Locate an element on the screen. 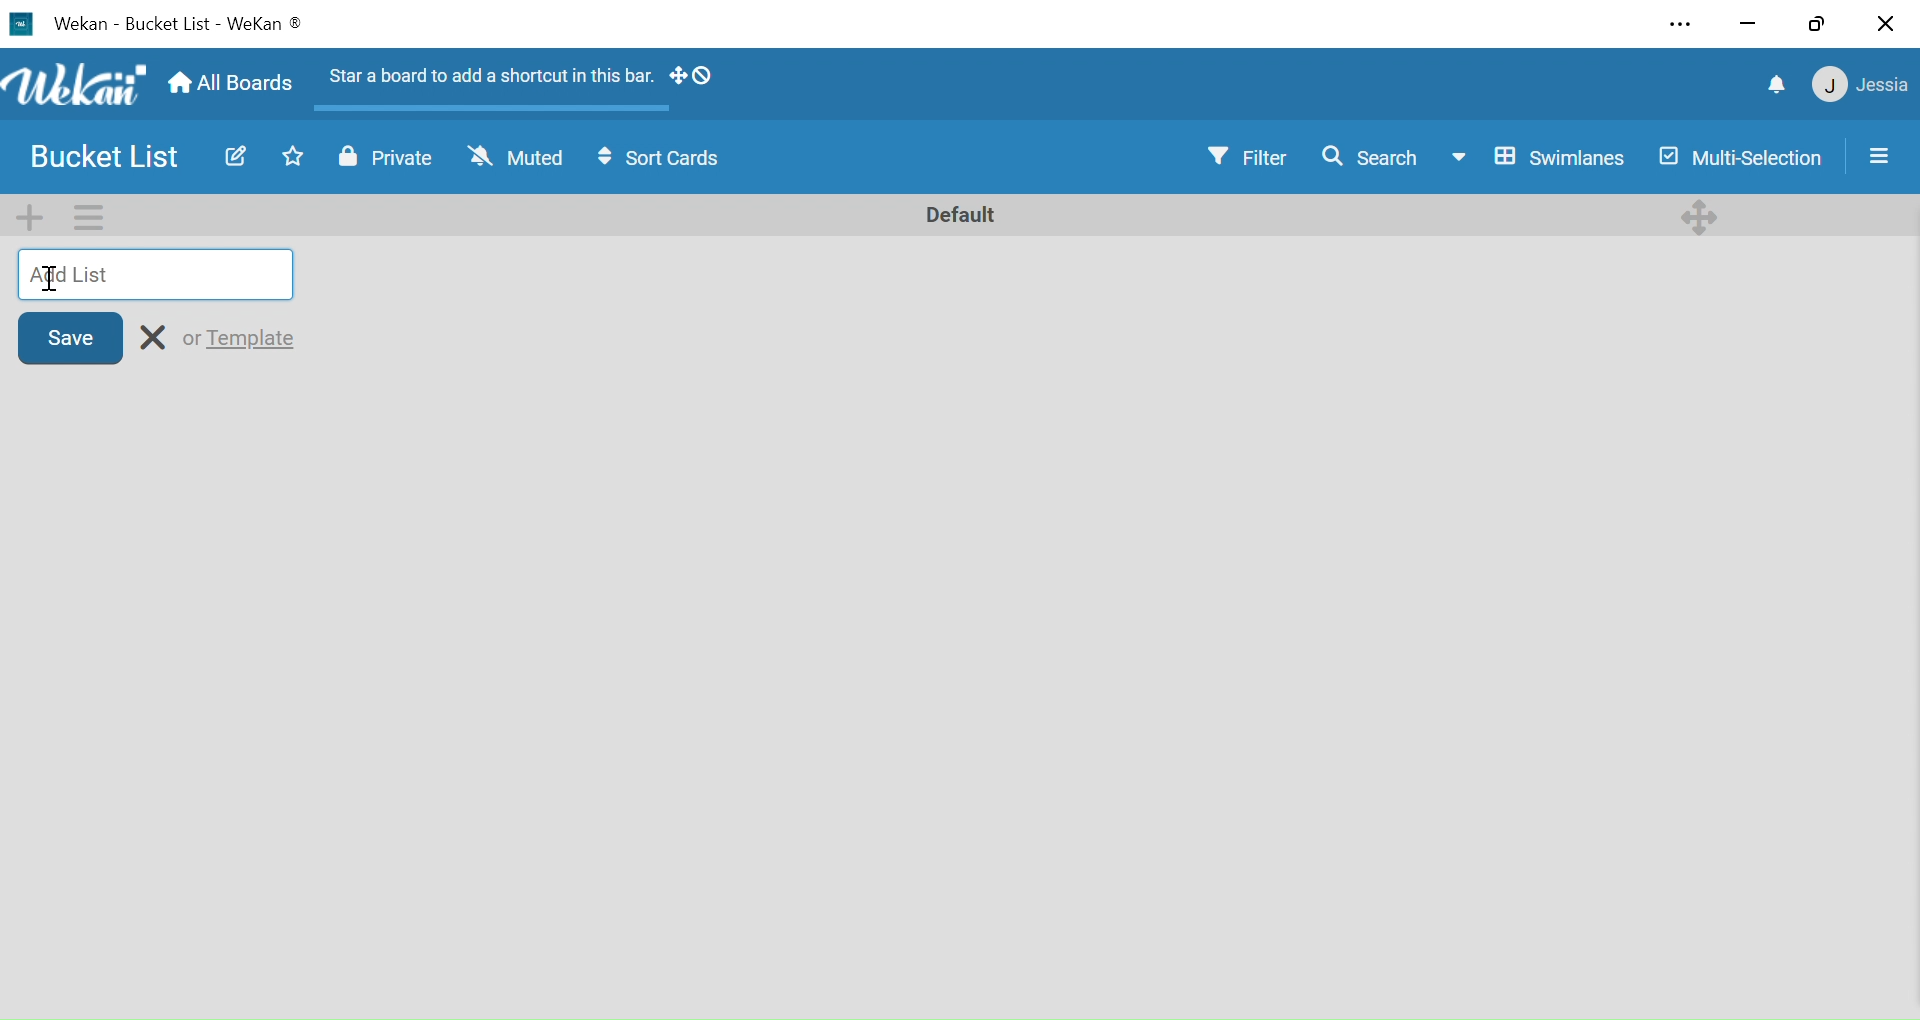 The height and width of the screenshot is (1020, 1920). Rename is located at coordinates (155, 337).